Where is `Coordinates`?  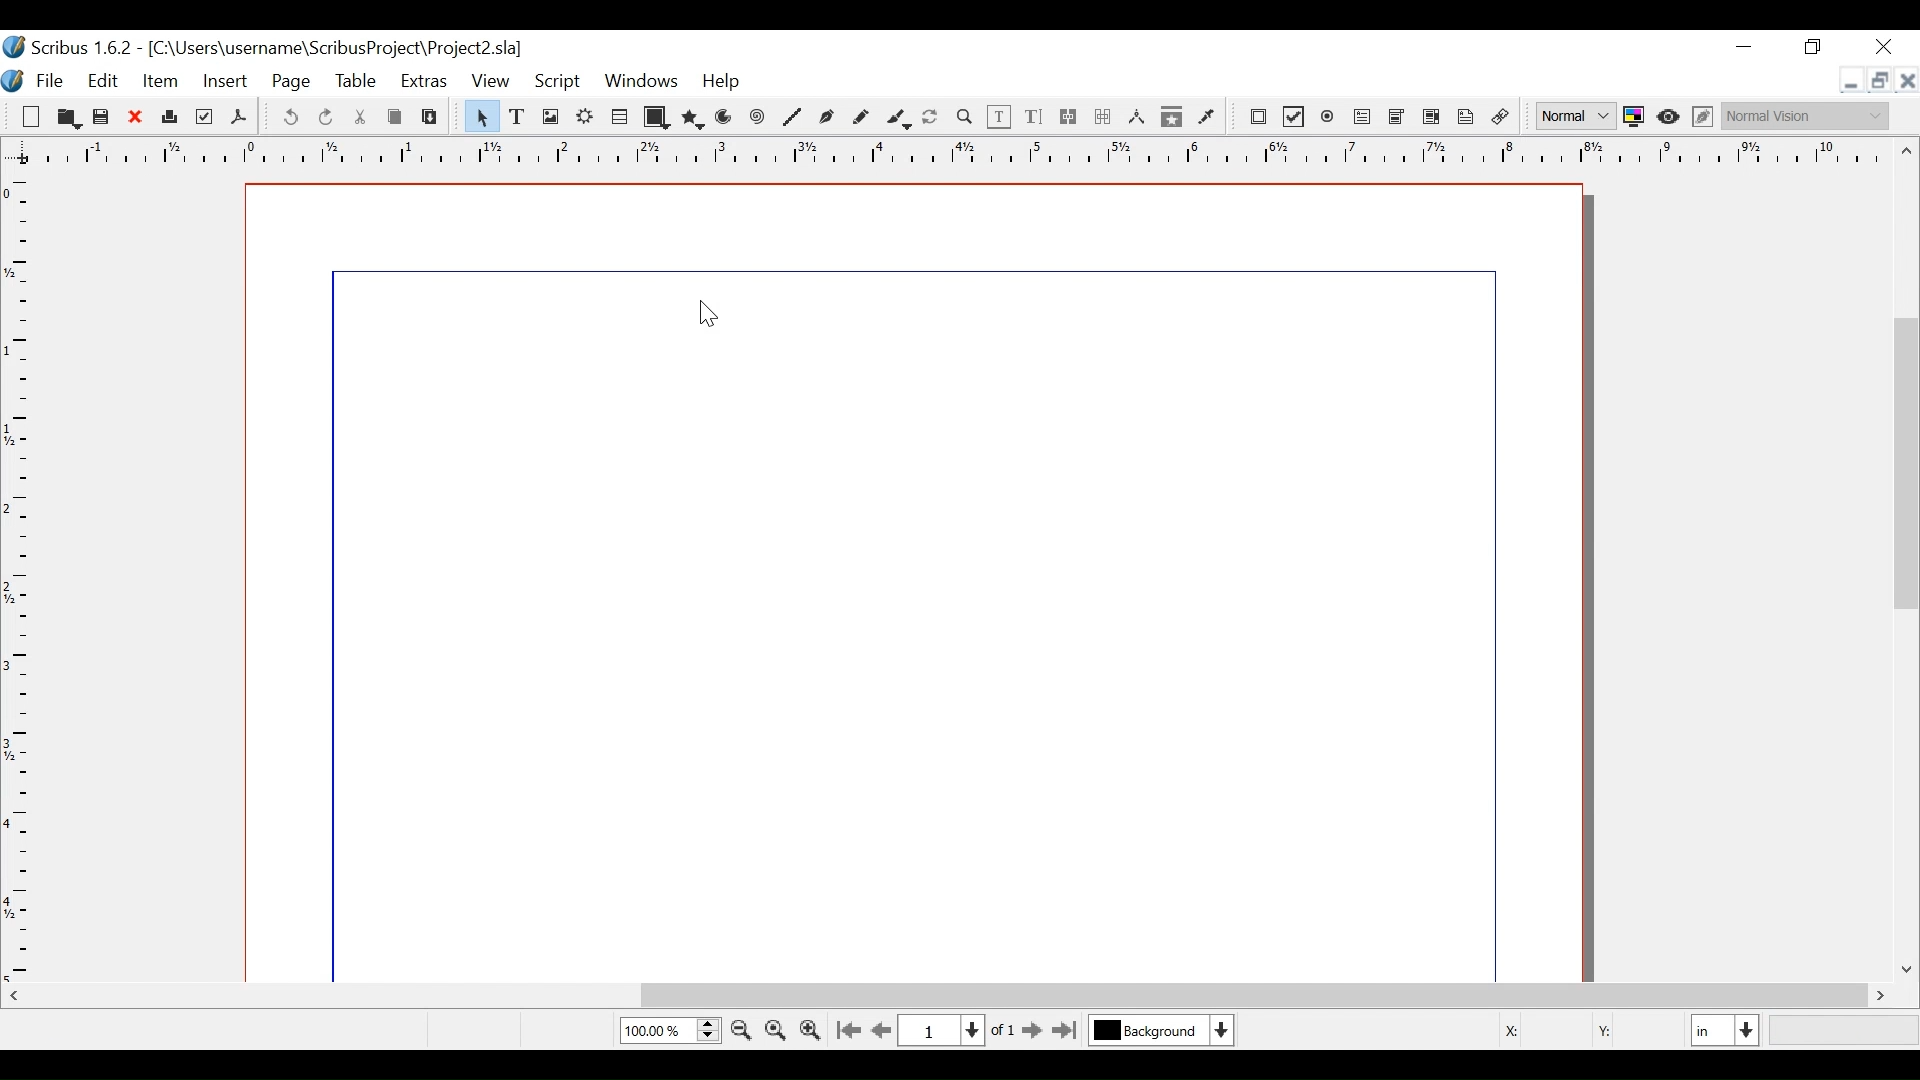 Coordinates is located at coordinates (1579, 1029).